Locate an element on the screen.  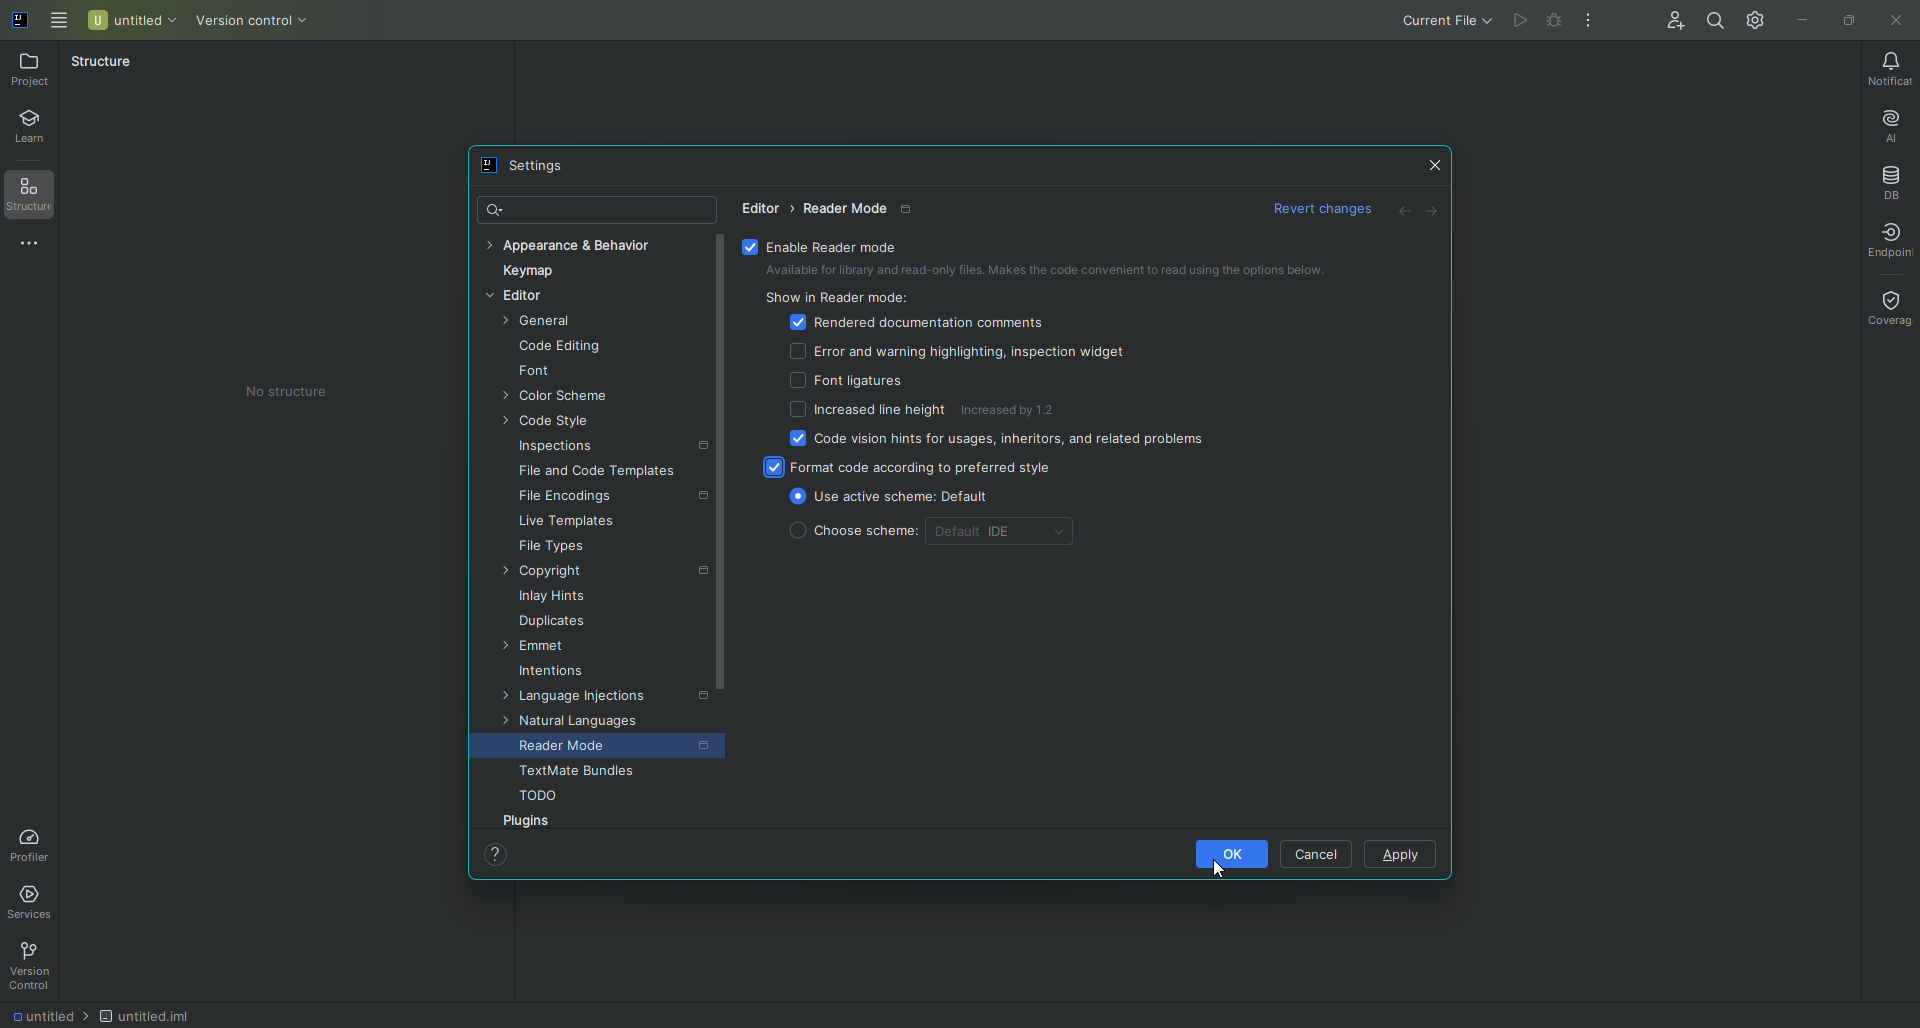
Reader Mode is located at coordinates (605, 748).